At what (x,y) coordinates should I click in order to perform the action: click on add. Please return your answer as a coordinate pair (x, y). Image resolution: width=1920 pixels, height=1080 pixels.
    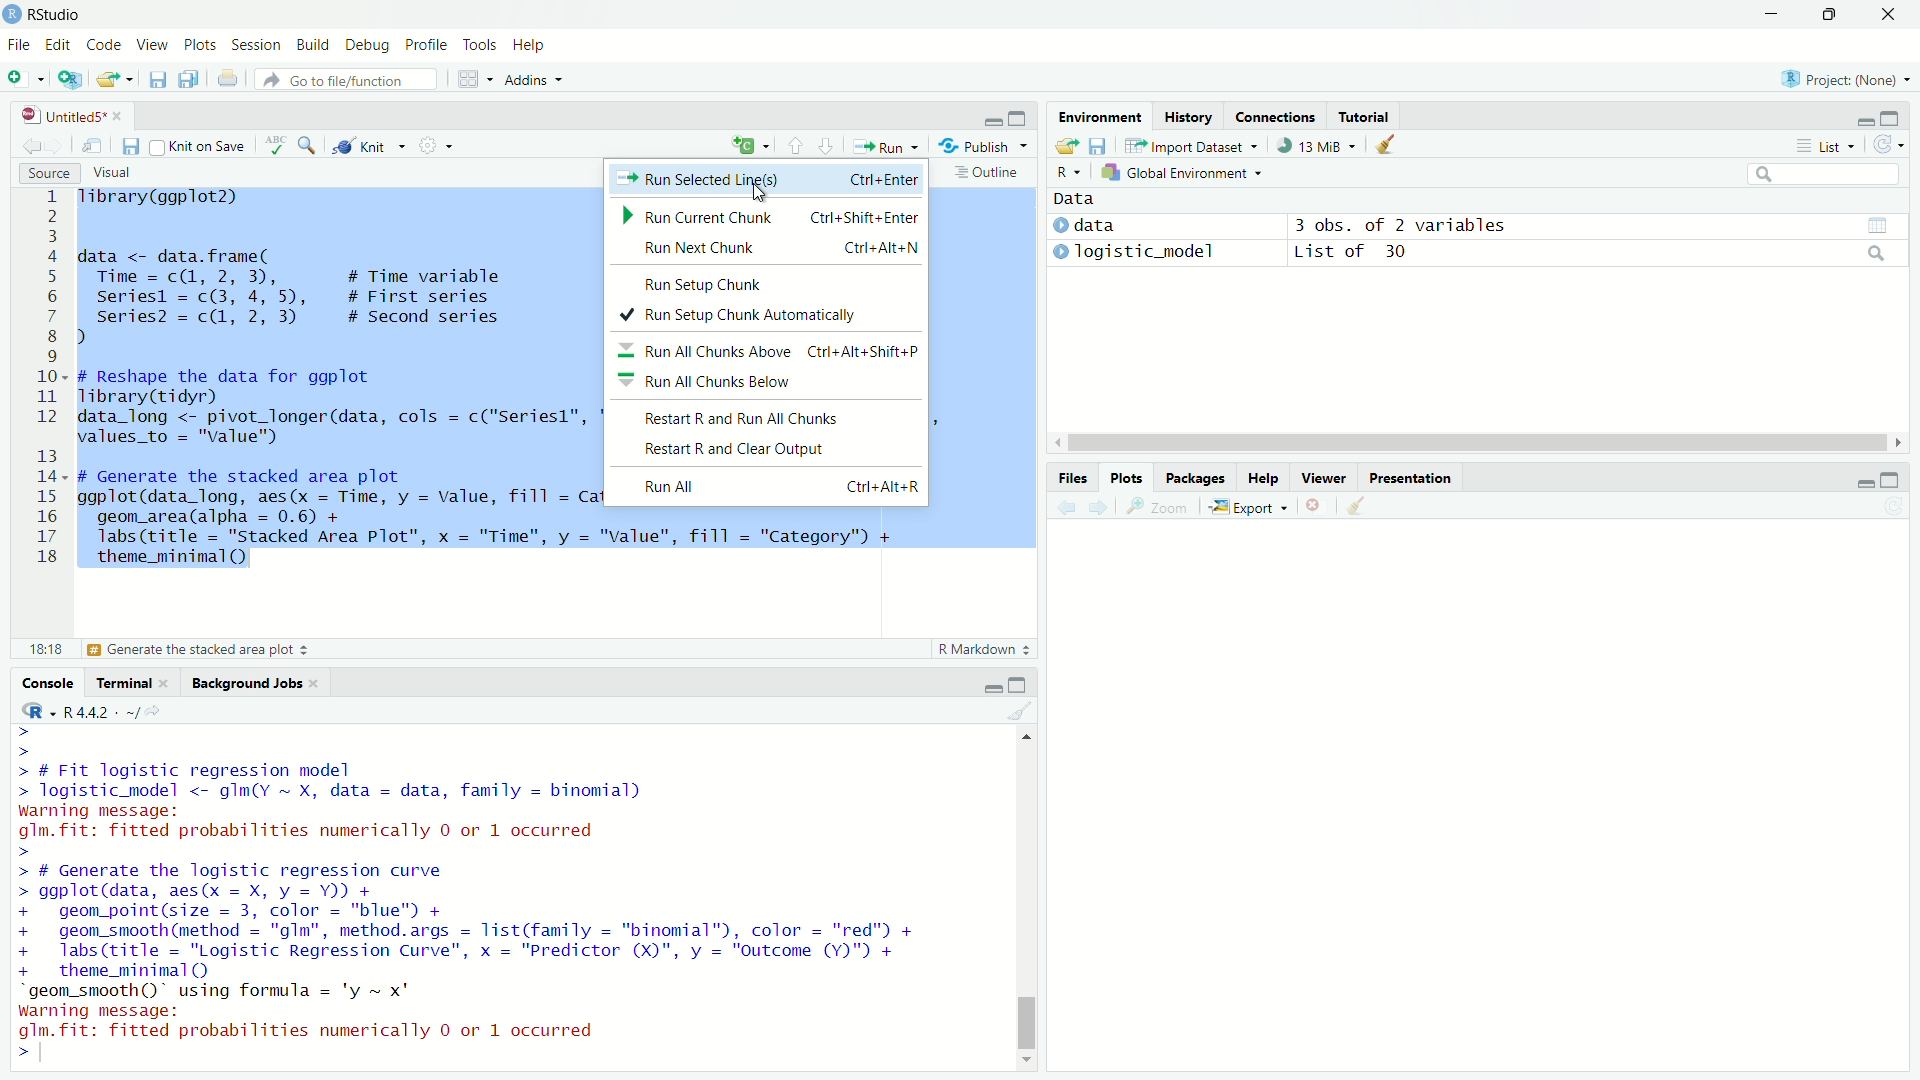
    Looking at the image, I should click on (24, 78).